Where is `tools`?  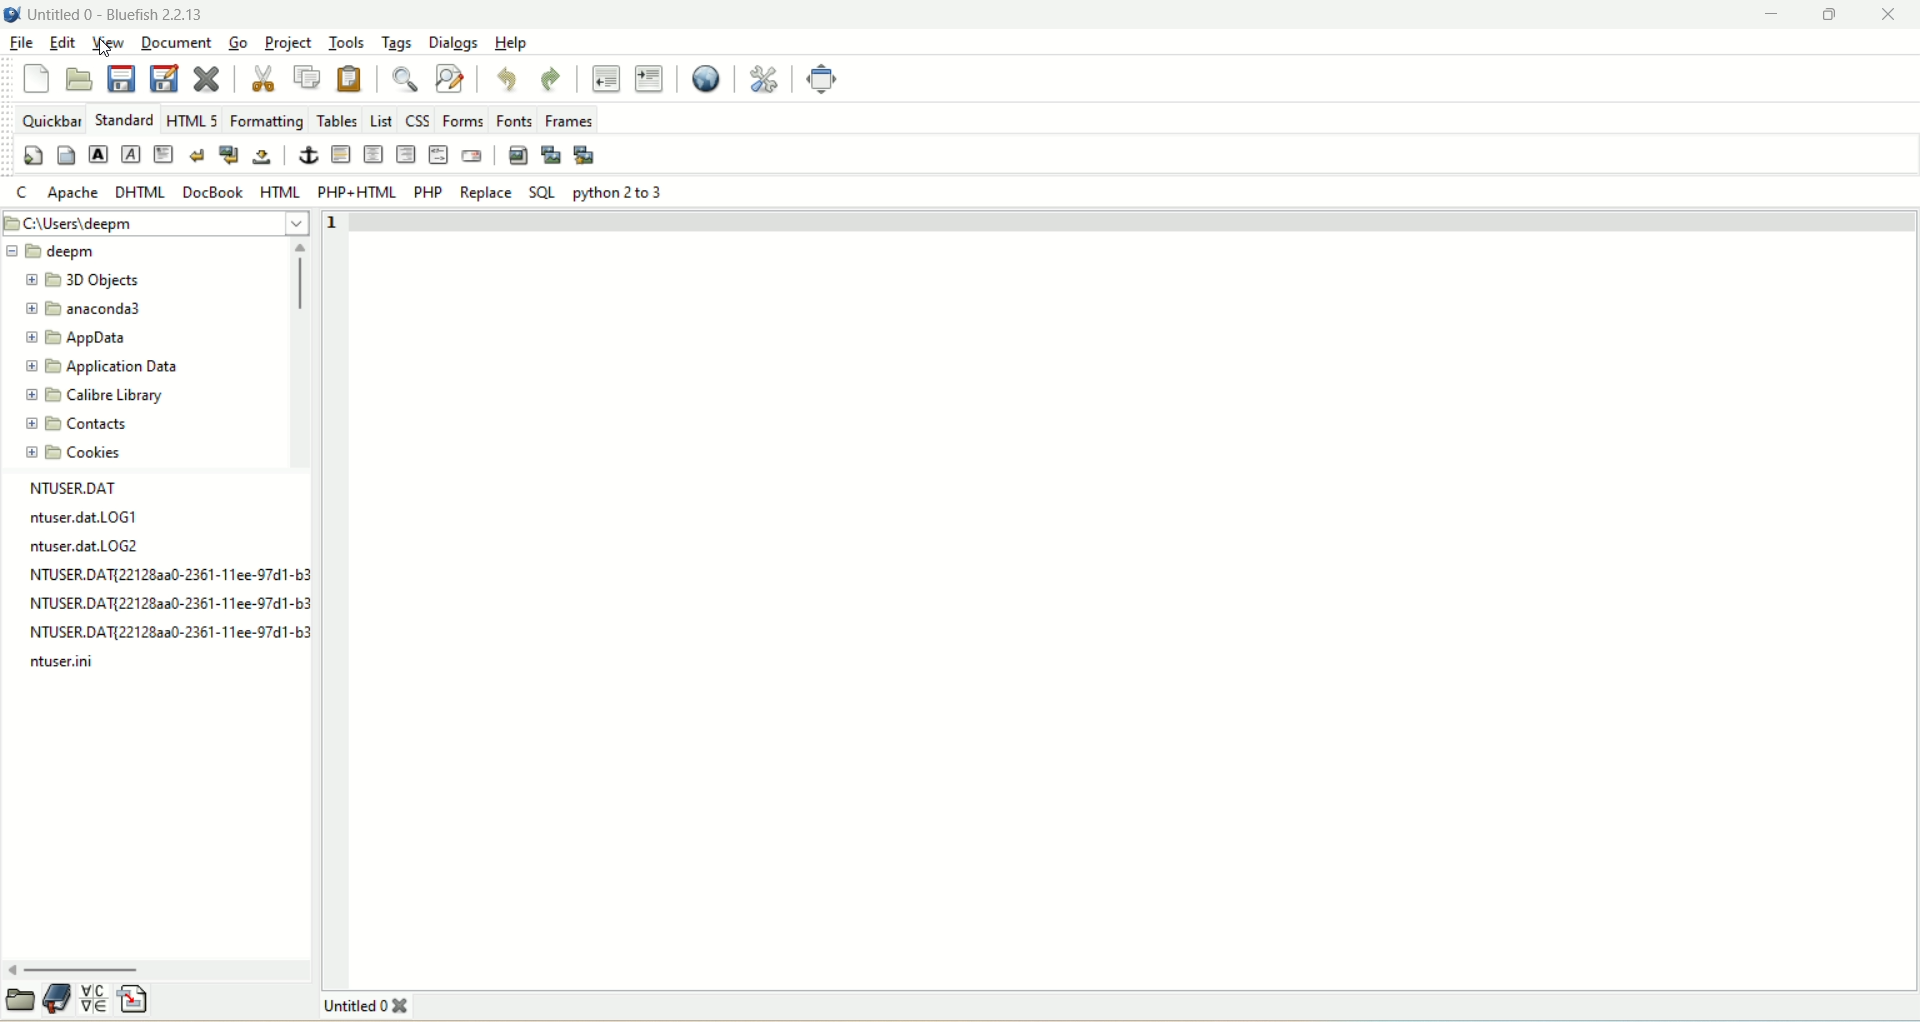
tools is located at coordinates (345, 43).